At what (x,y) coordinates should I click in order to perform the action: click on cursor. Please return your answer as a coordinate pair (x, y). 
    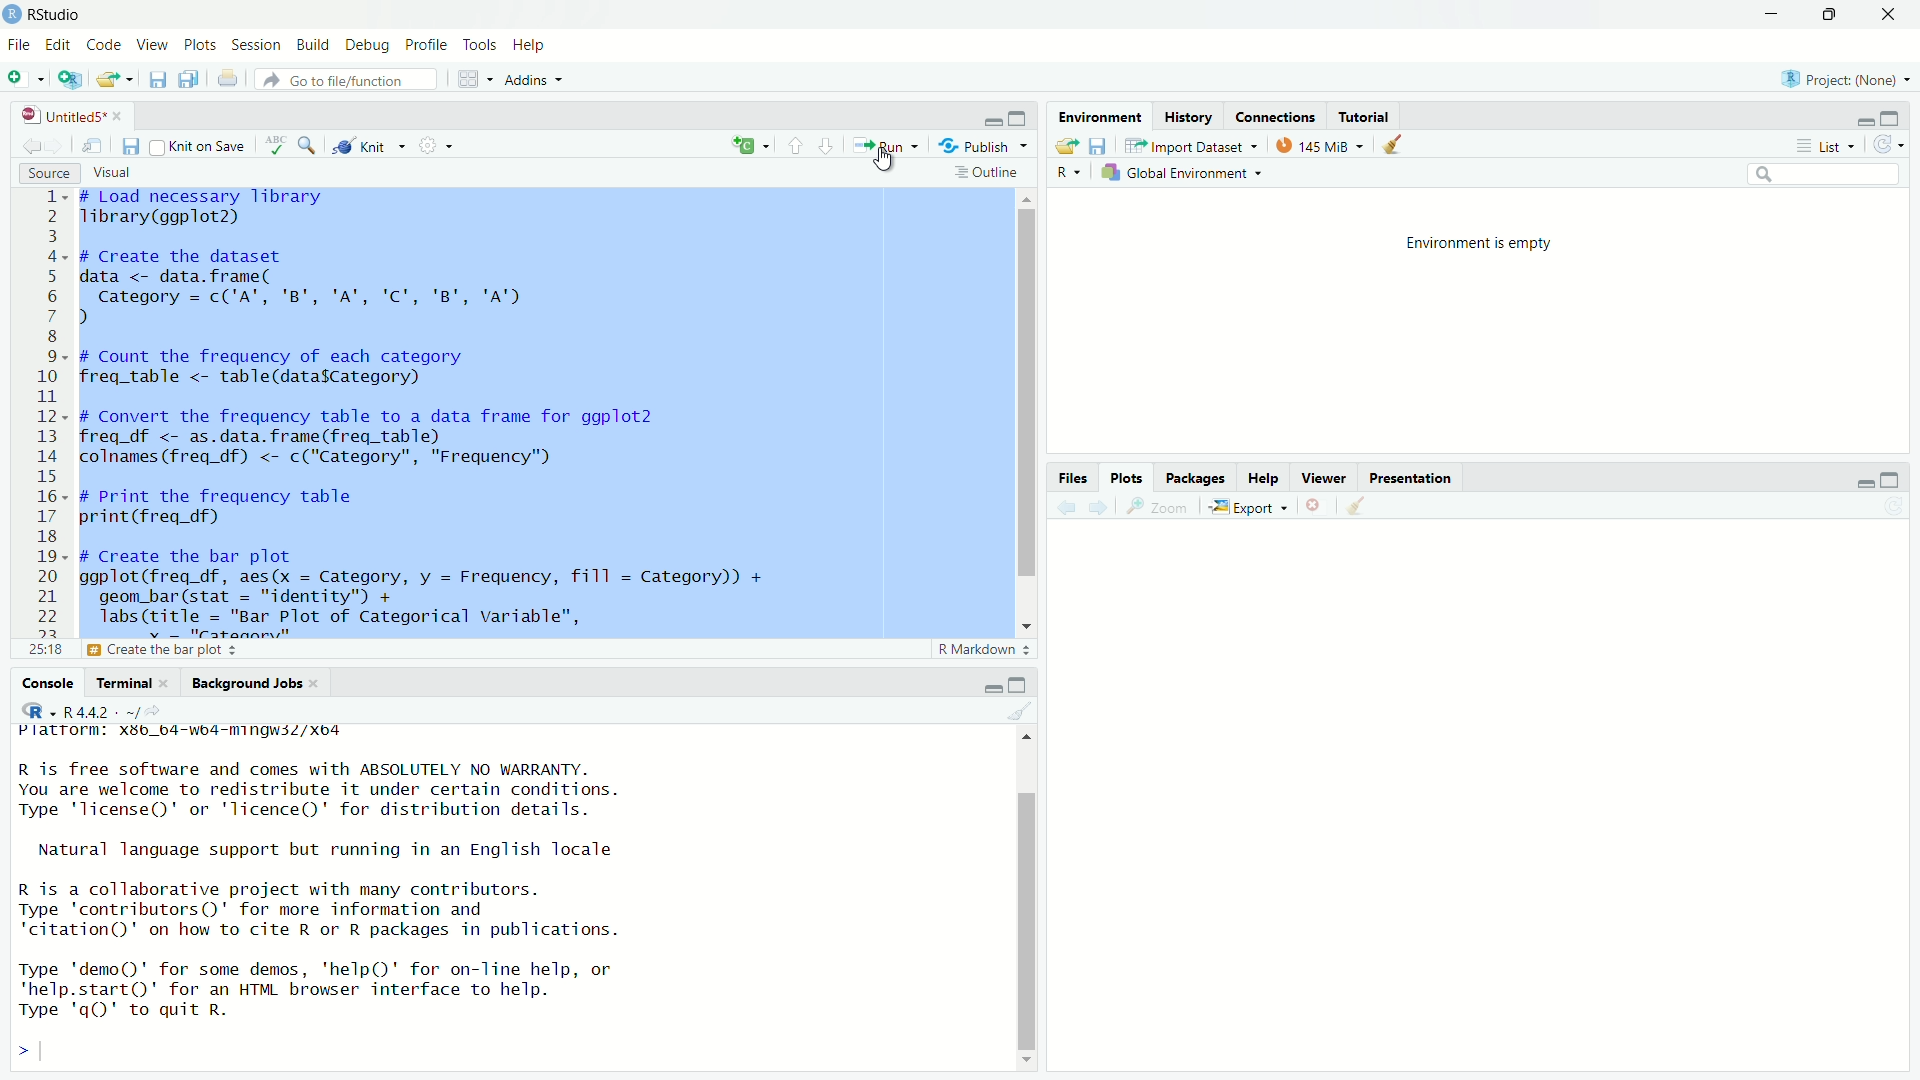
    Looking at the image, I should click on (883, 160).